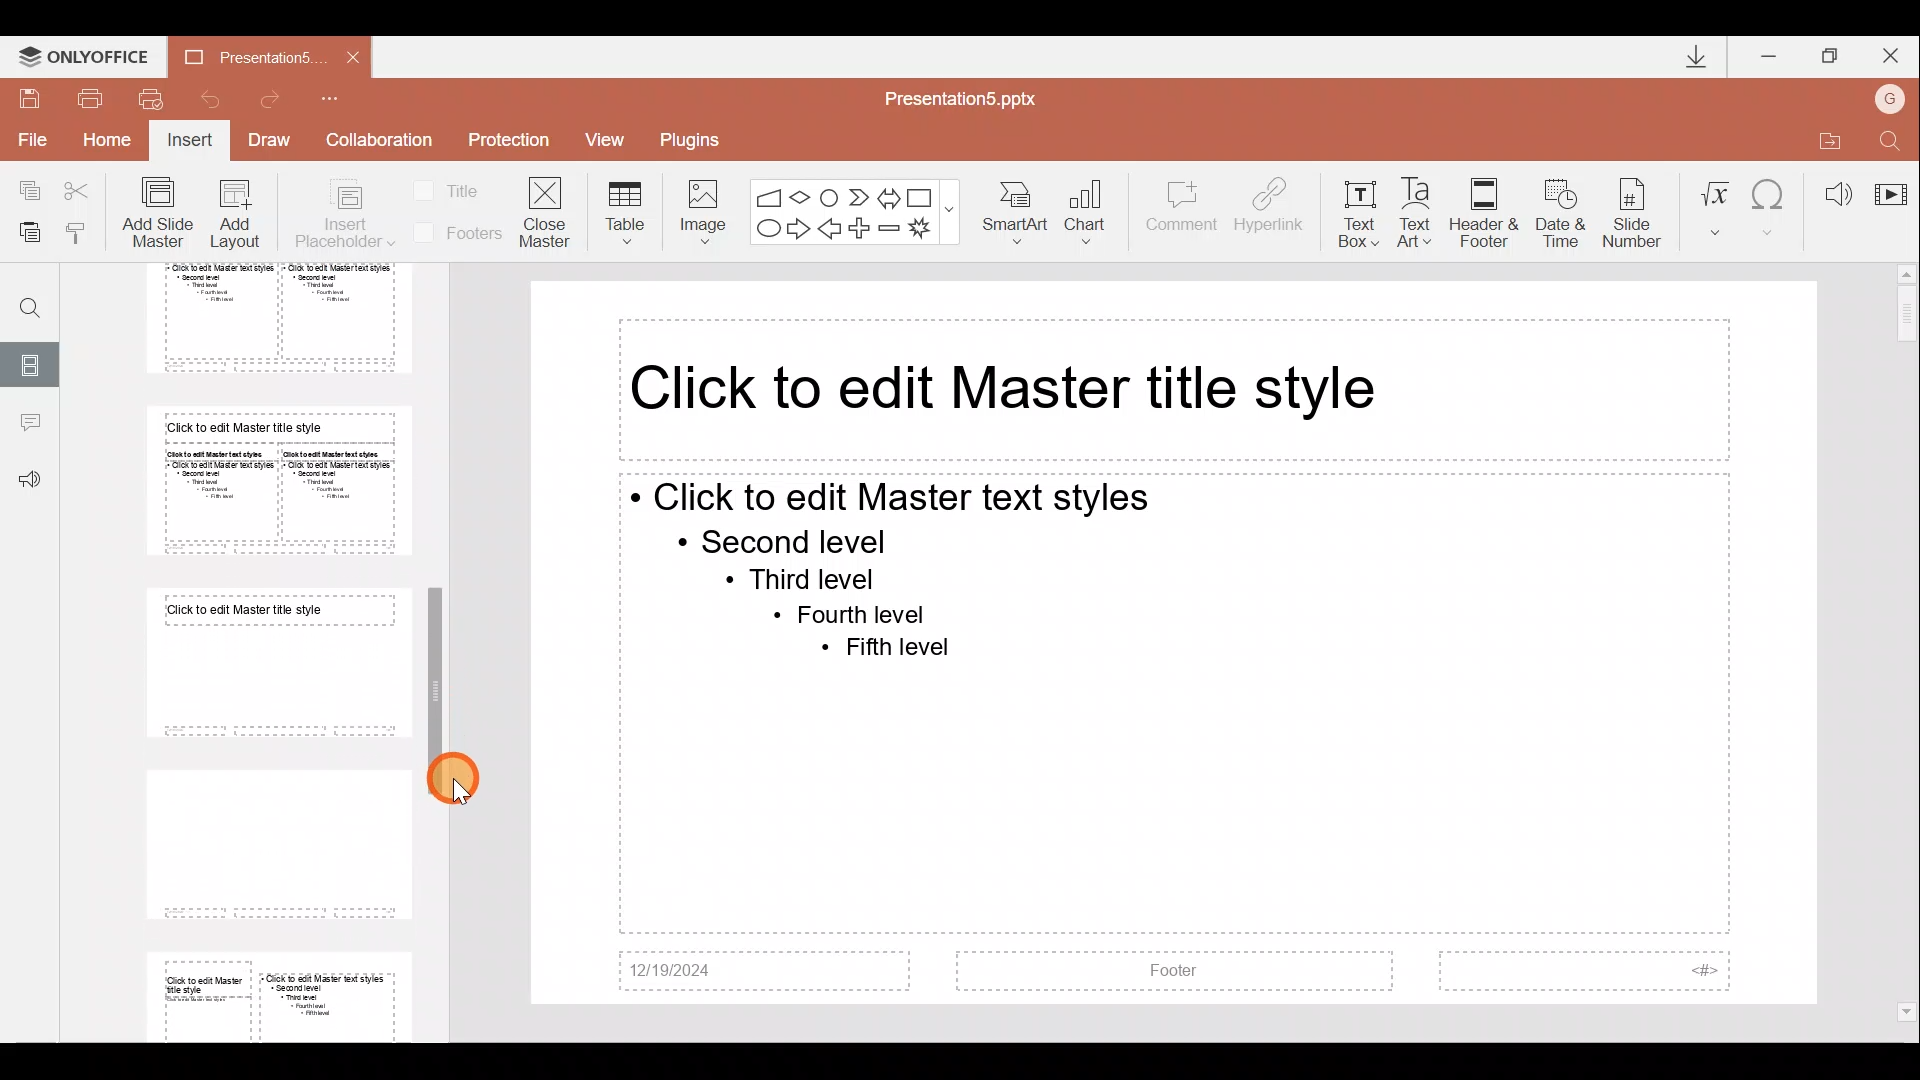 This screenshot has width=1920, height=1080. I want to click on Video, so click(1890, 185).